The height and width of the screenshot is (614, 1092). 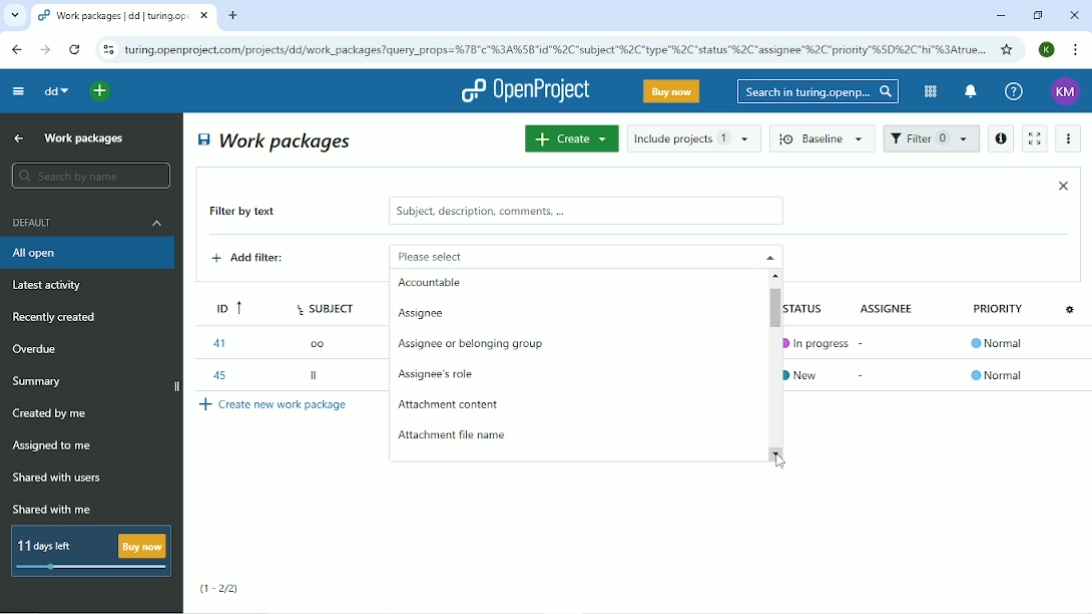 What do you see at coordinates (824, 138) in the screenshot?
I see `Baseline` at bounding box center [824, 138].